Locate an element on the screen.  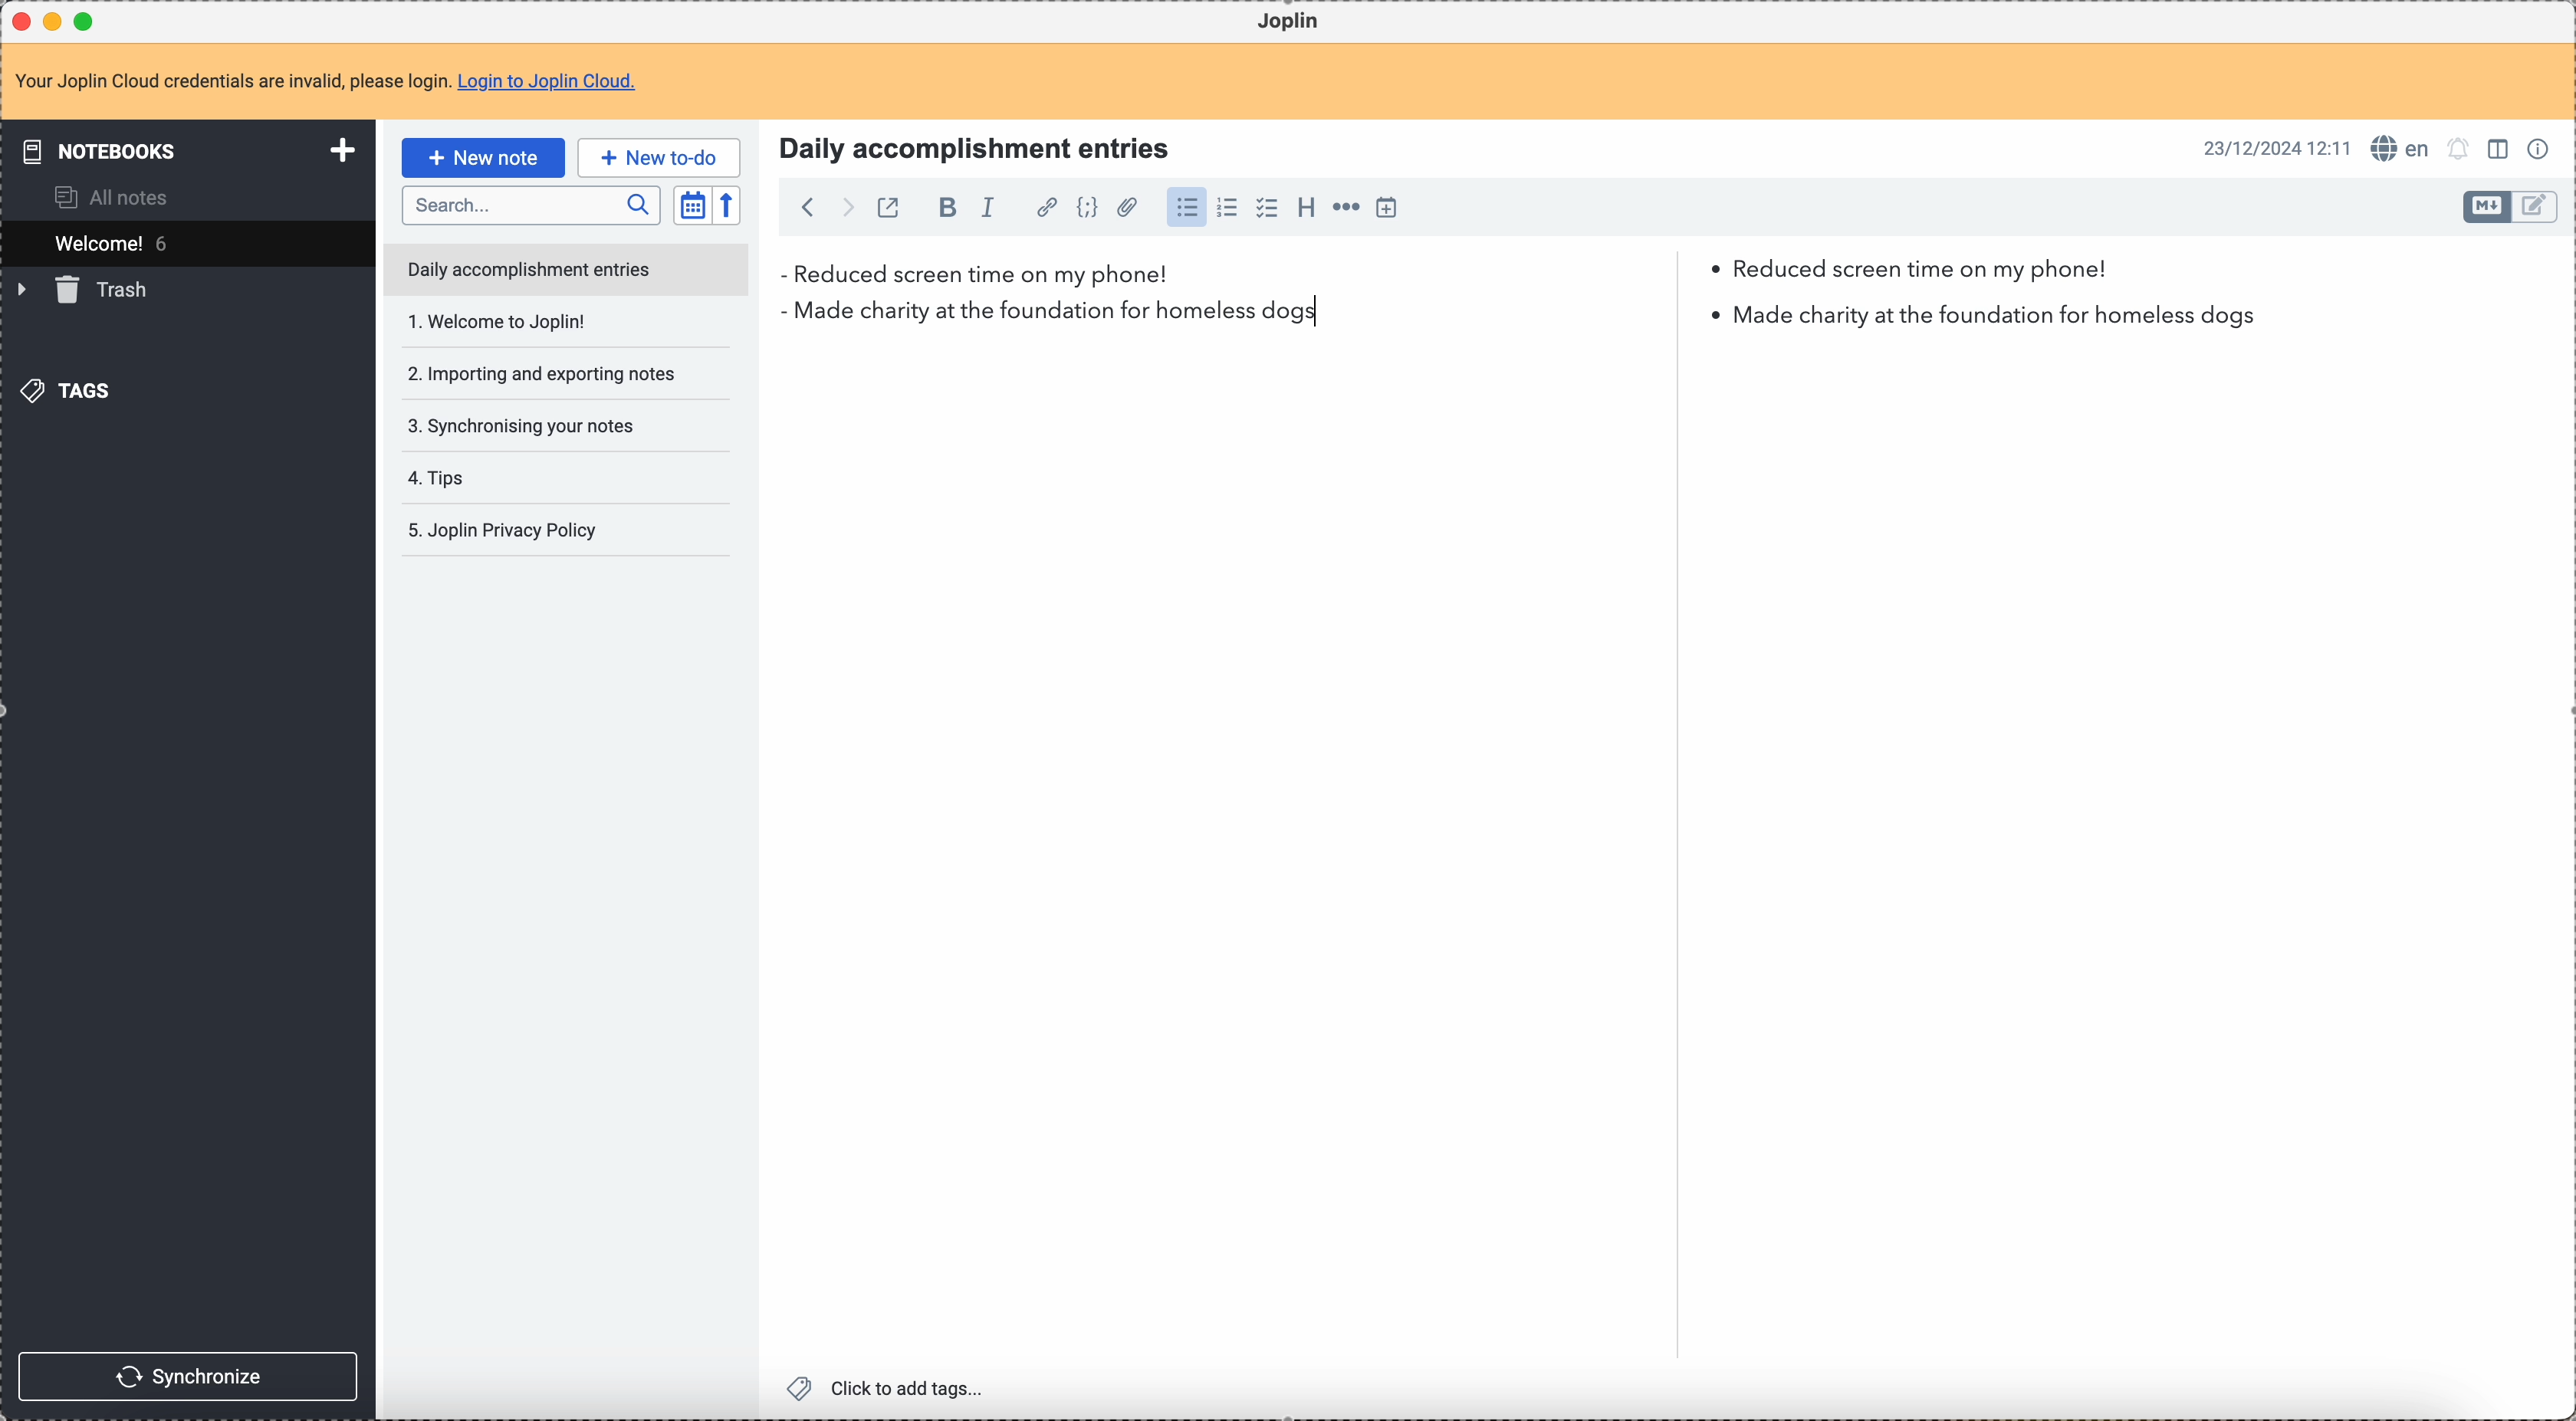
foward is located at coordinates (845, 207).